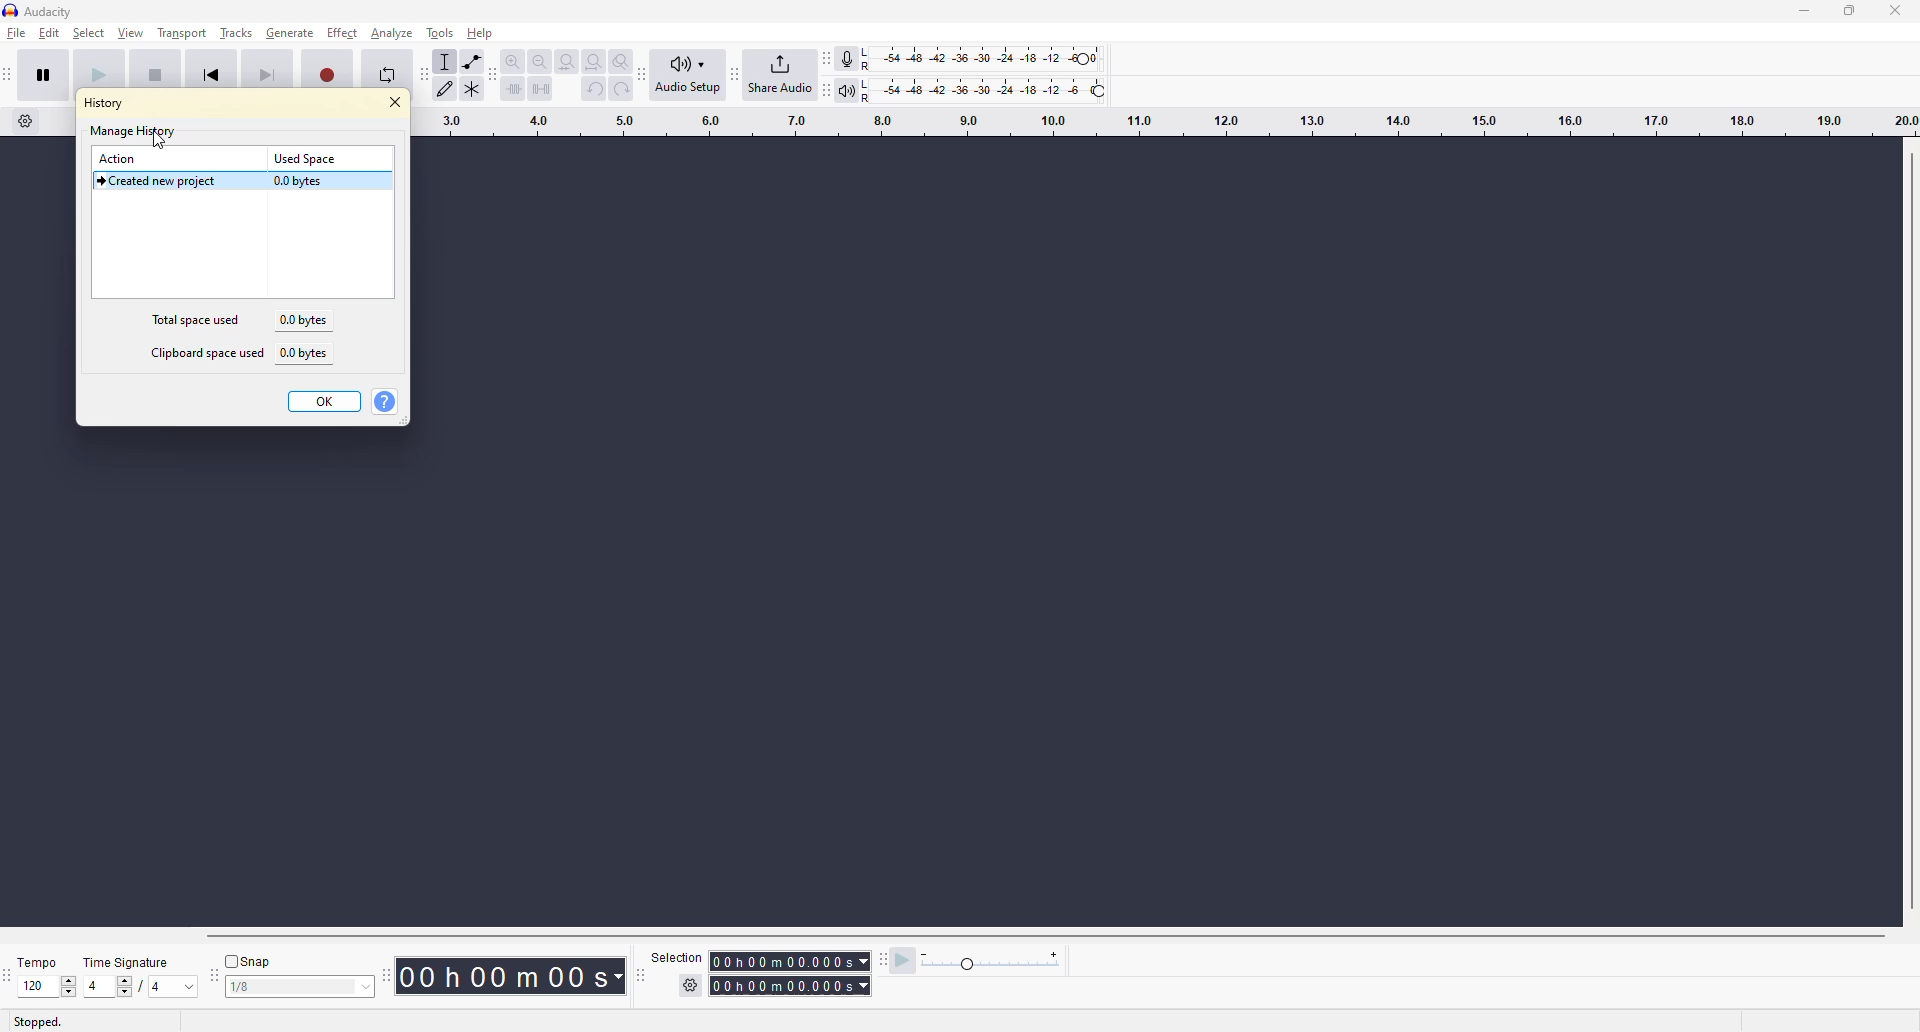  What do you see at coordinates (39, 961) in the screenshot?
I see `temps` at bounding box center [39, 961].